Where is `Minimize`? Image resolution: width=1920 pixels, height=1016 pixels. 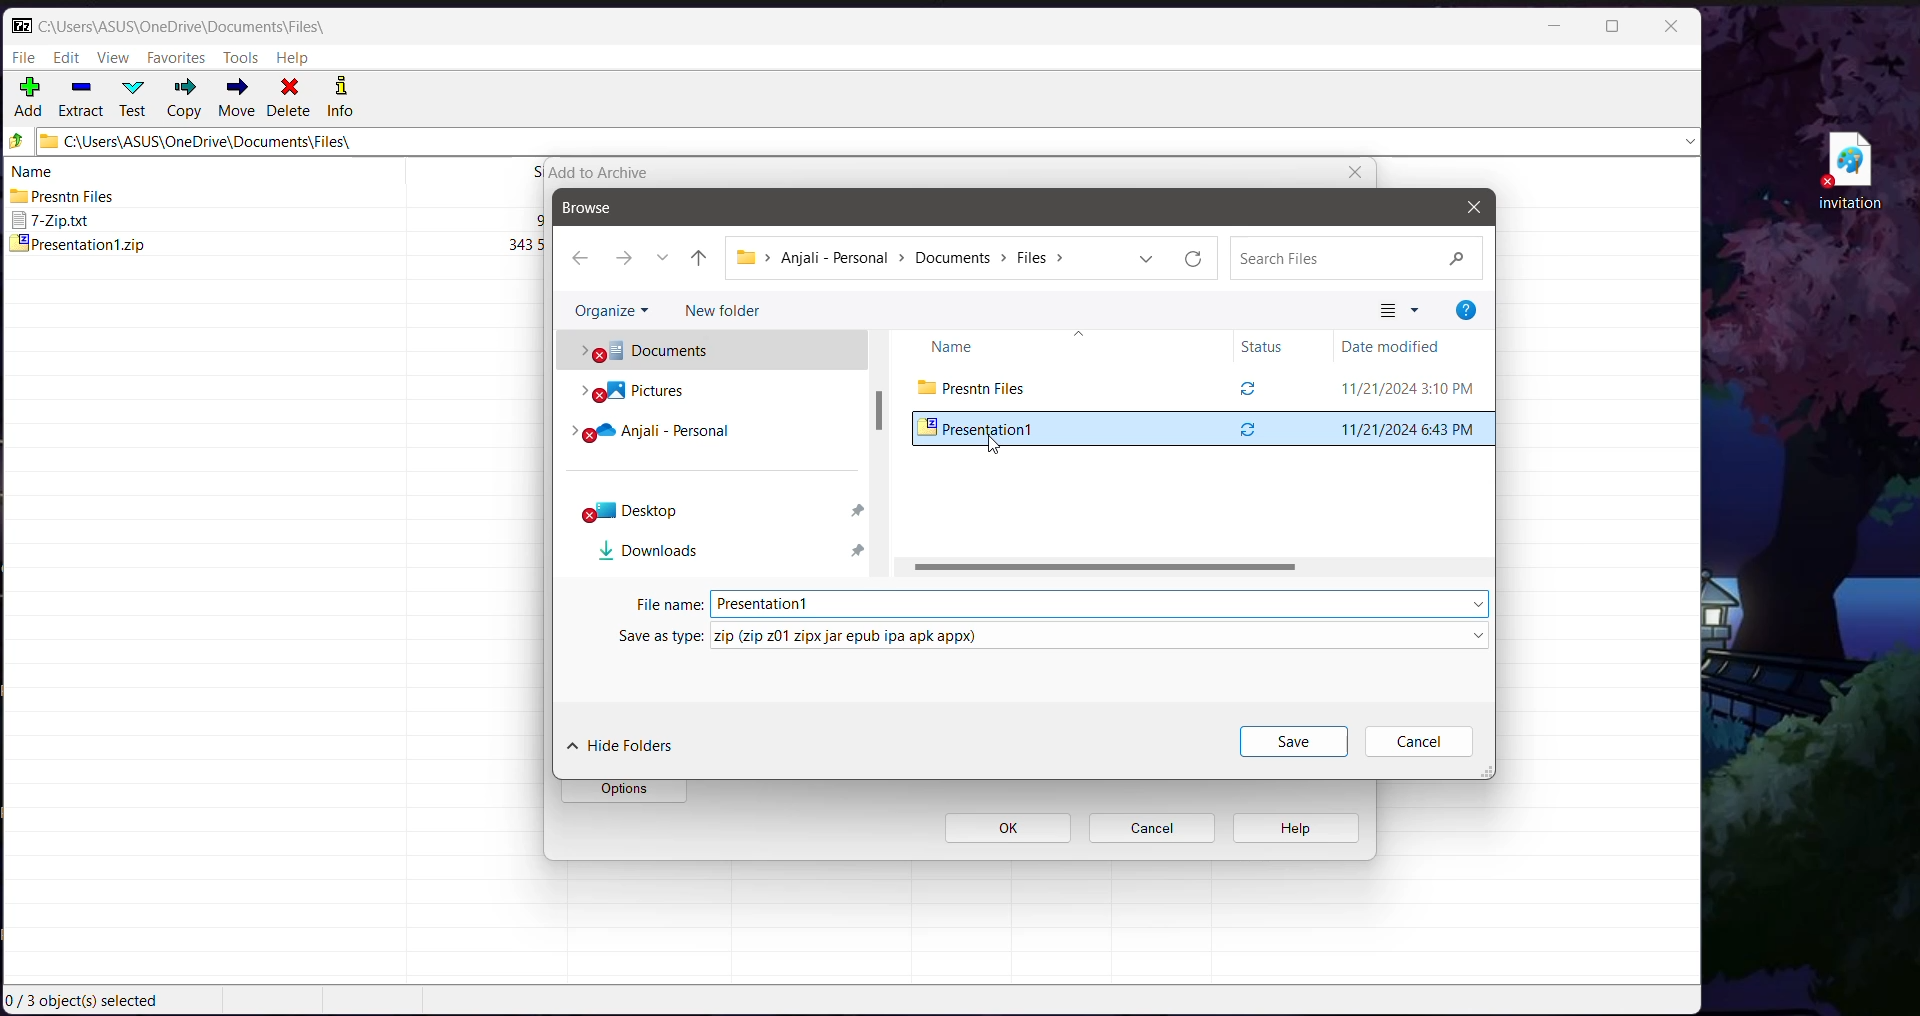 Minimize is located at coordinates (1557, 27).